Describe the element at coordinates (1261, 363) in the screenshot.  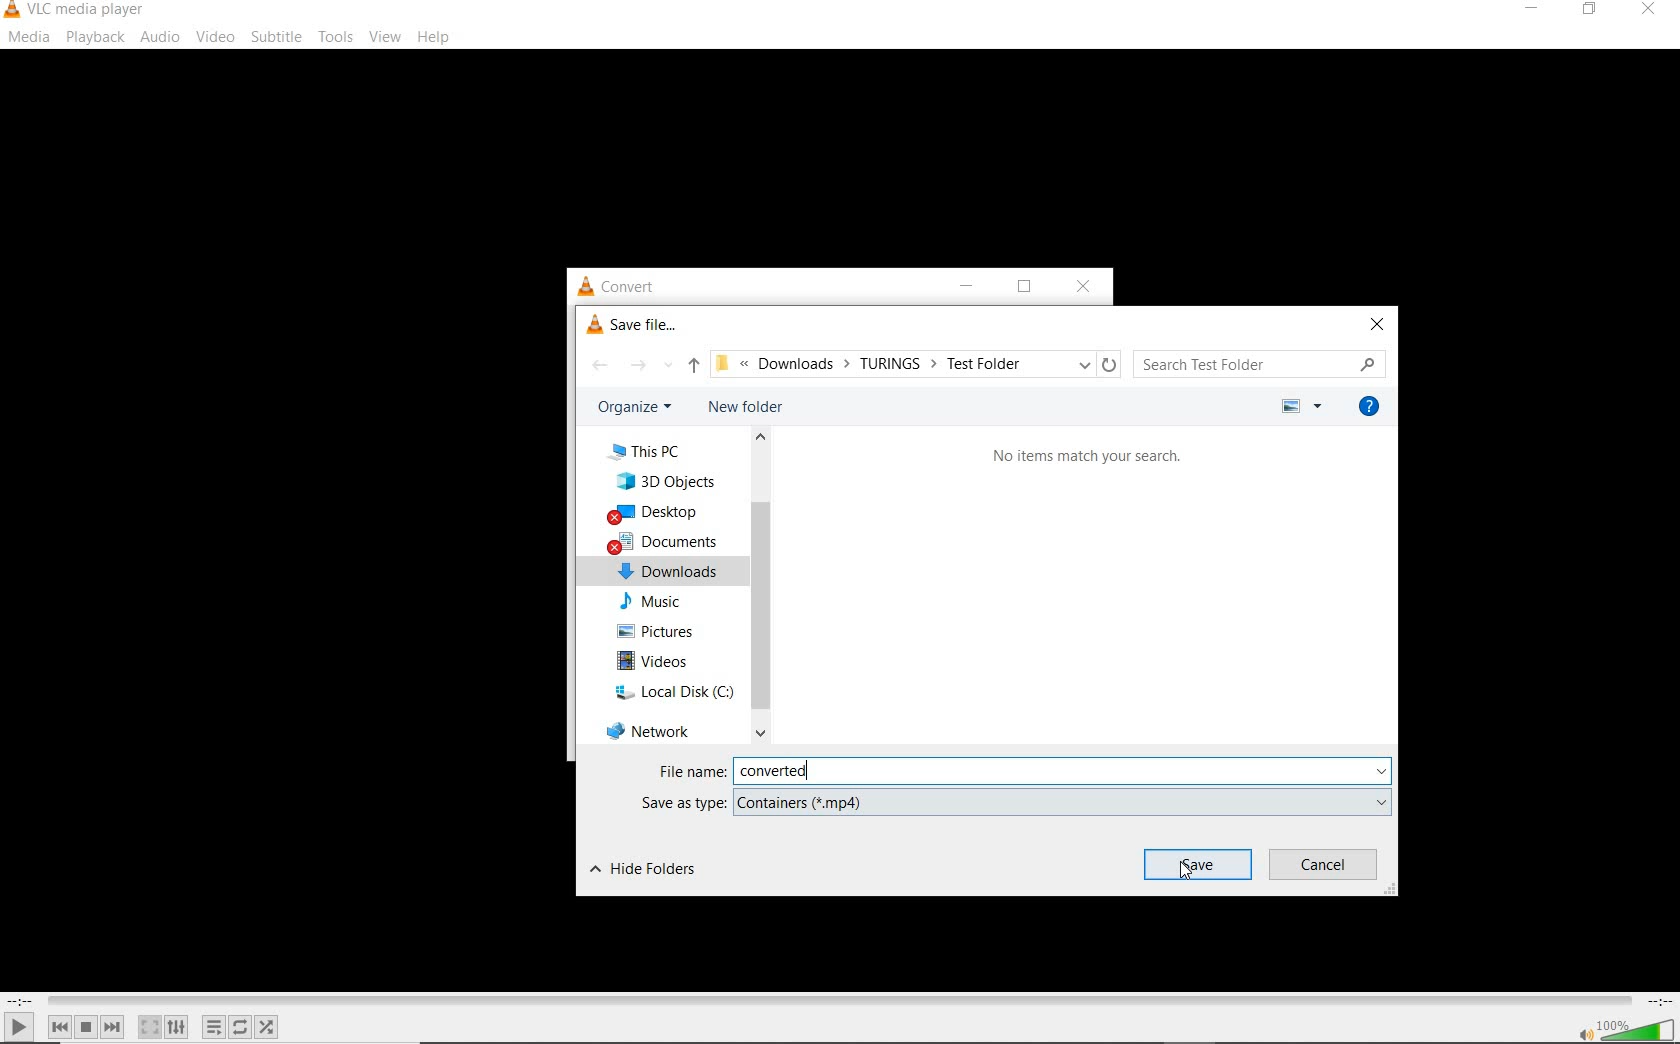
I see `search folder` at that location.